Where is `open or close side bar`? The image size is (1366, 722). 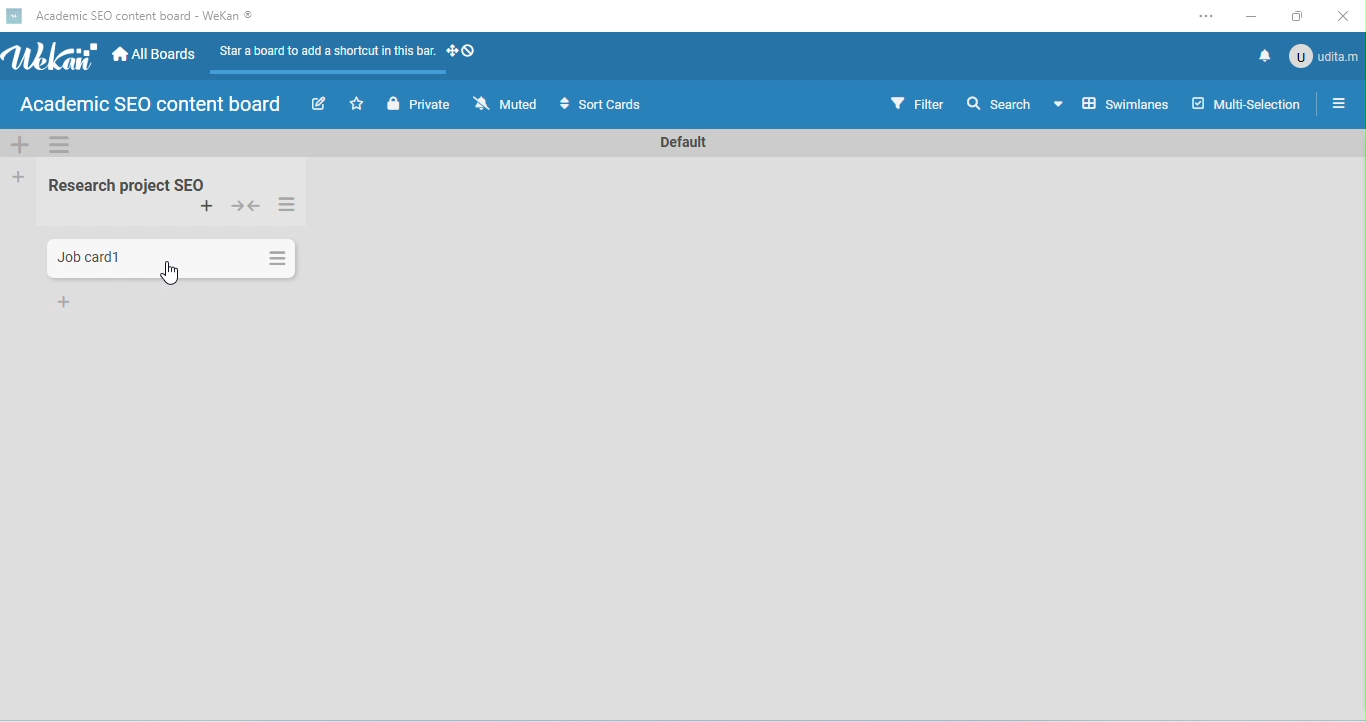
open or close side bar is located at coordinates (1334, 105).